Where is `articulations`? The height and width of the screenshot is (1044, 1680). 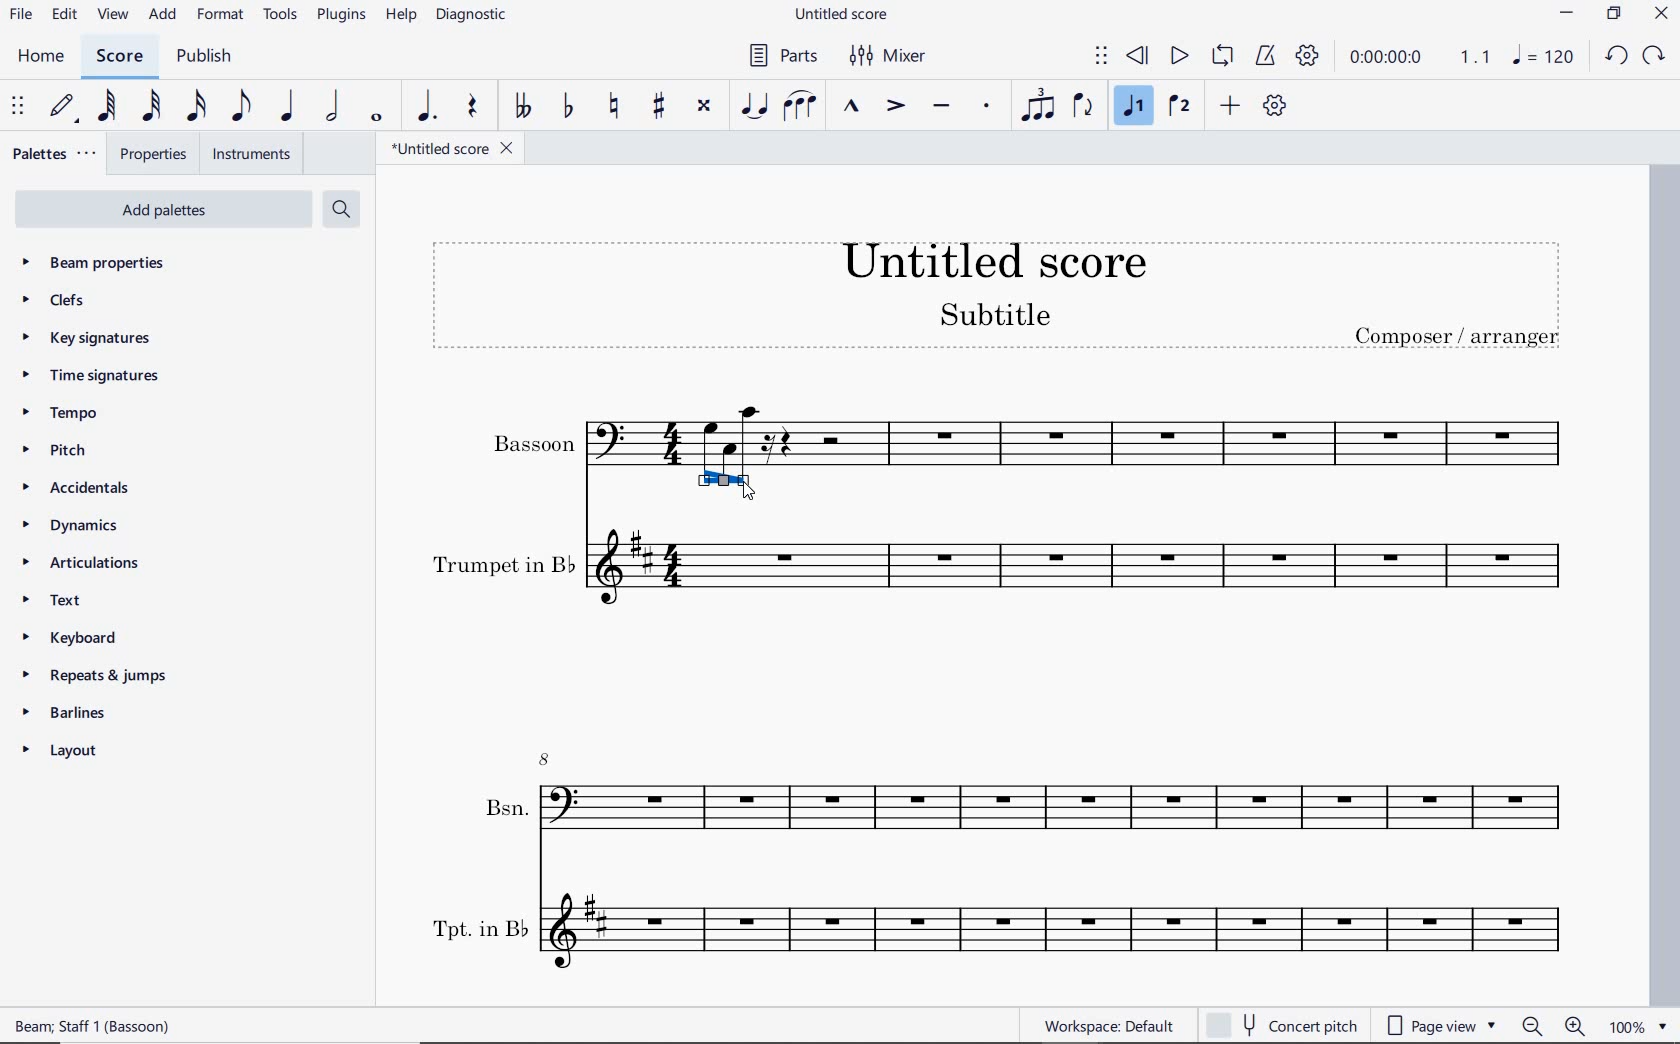 articulations is located at coordinates (85, 563).